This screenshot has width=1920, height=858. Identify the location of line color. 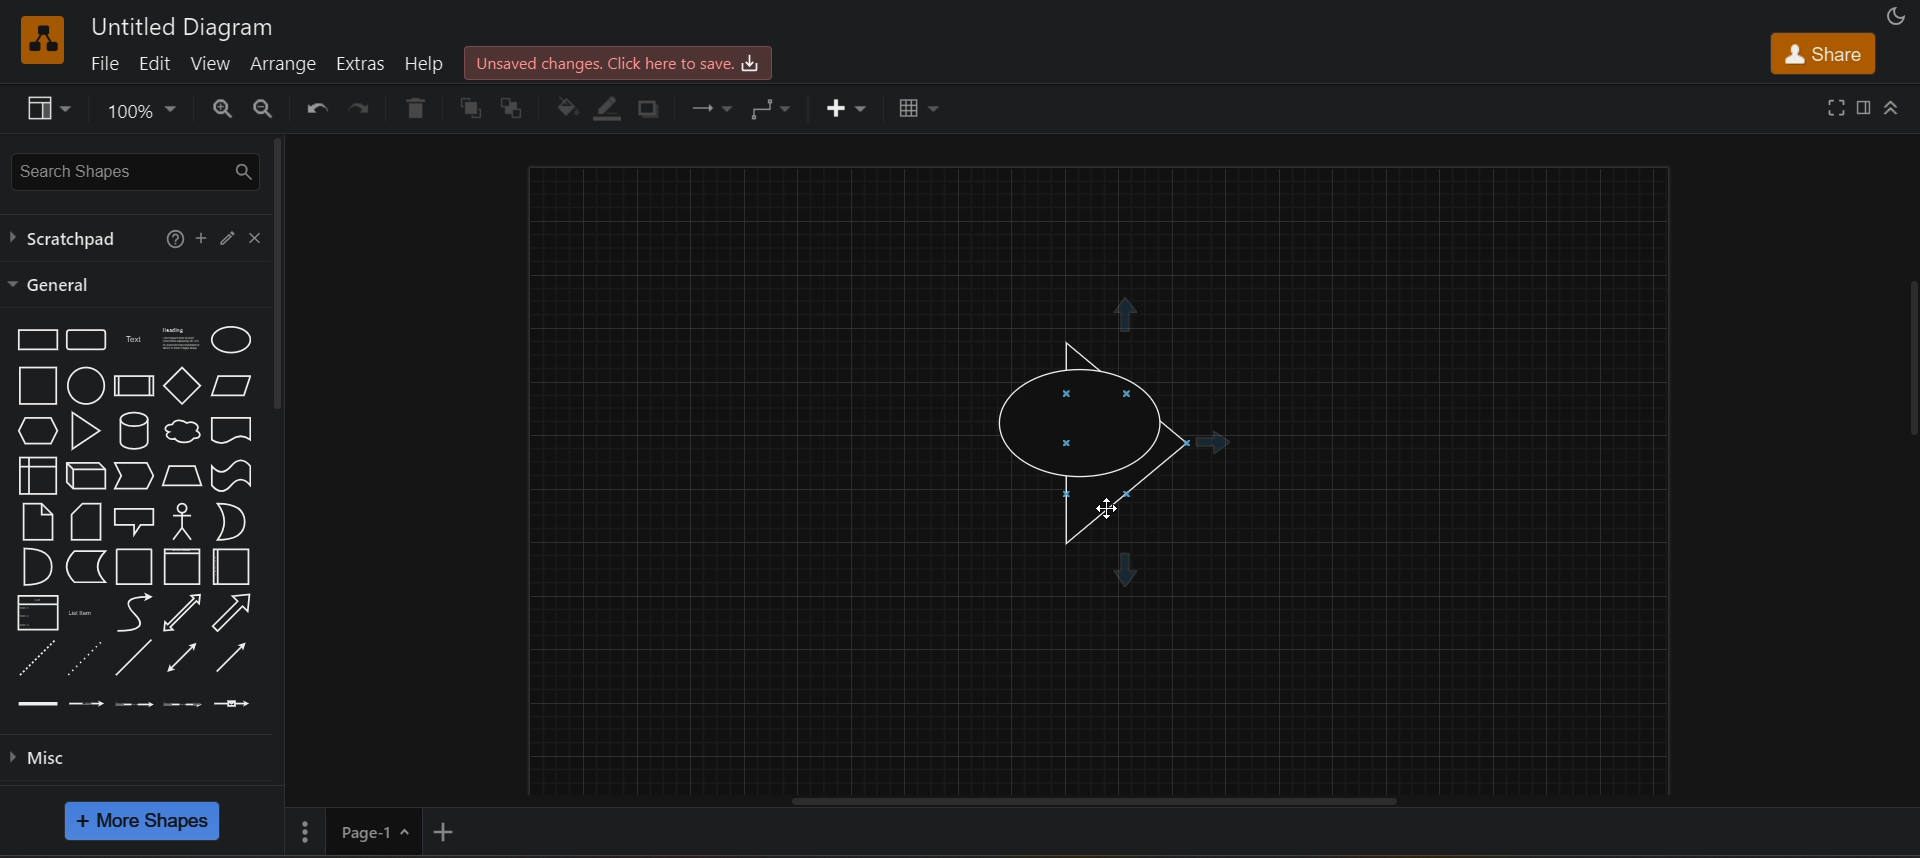
(606, 109).